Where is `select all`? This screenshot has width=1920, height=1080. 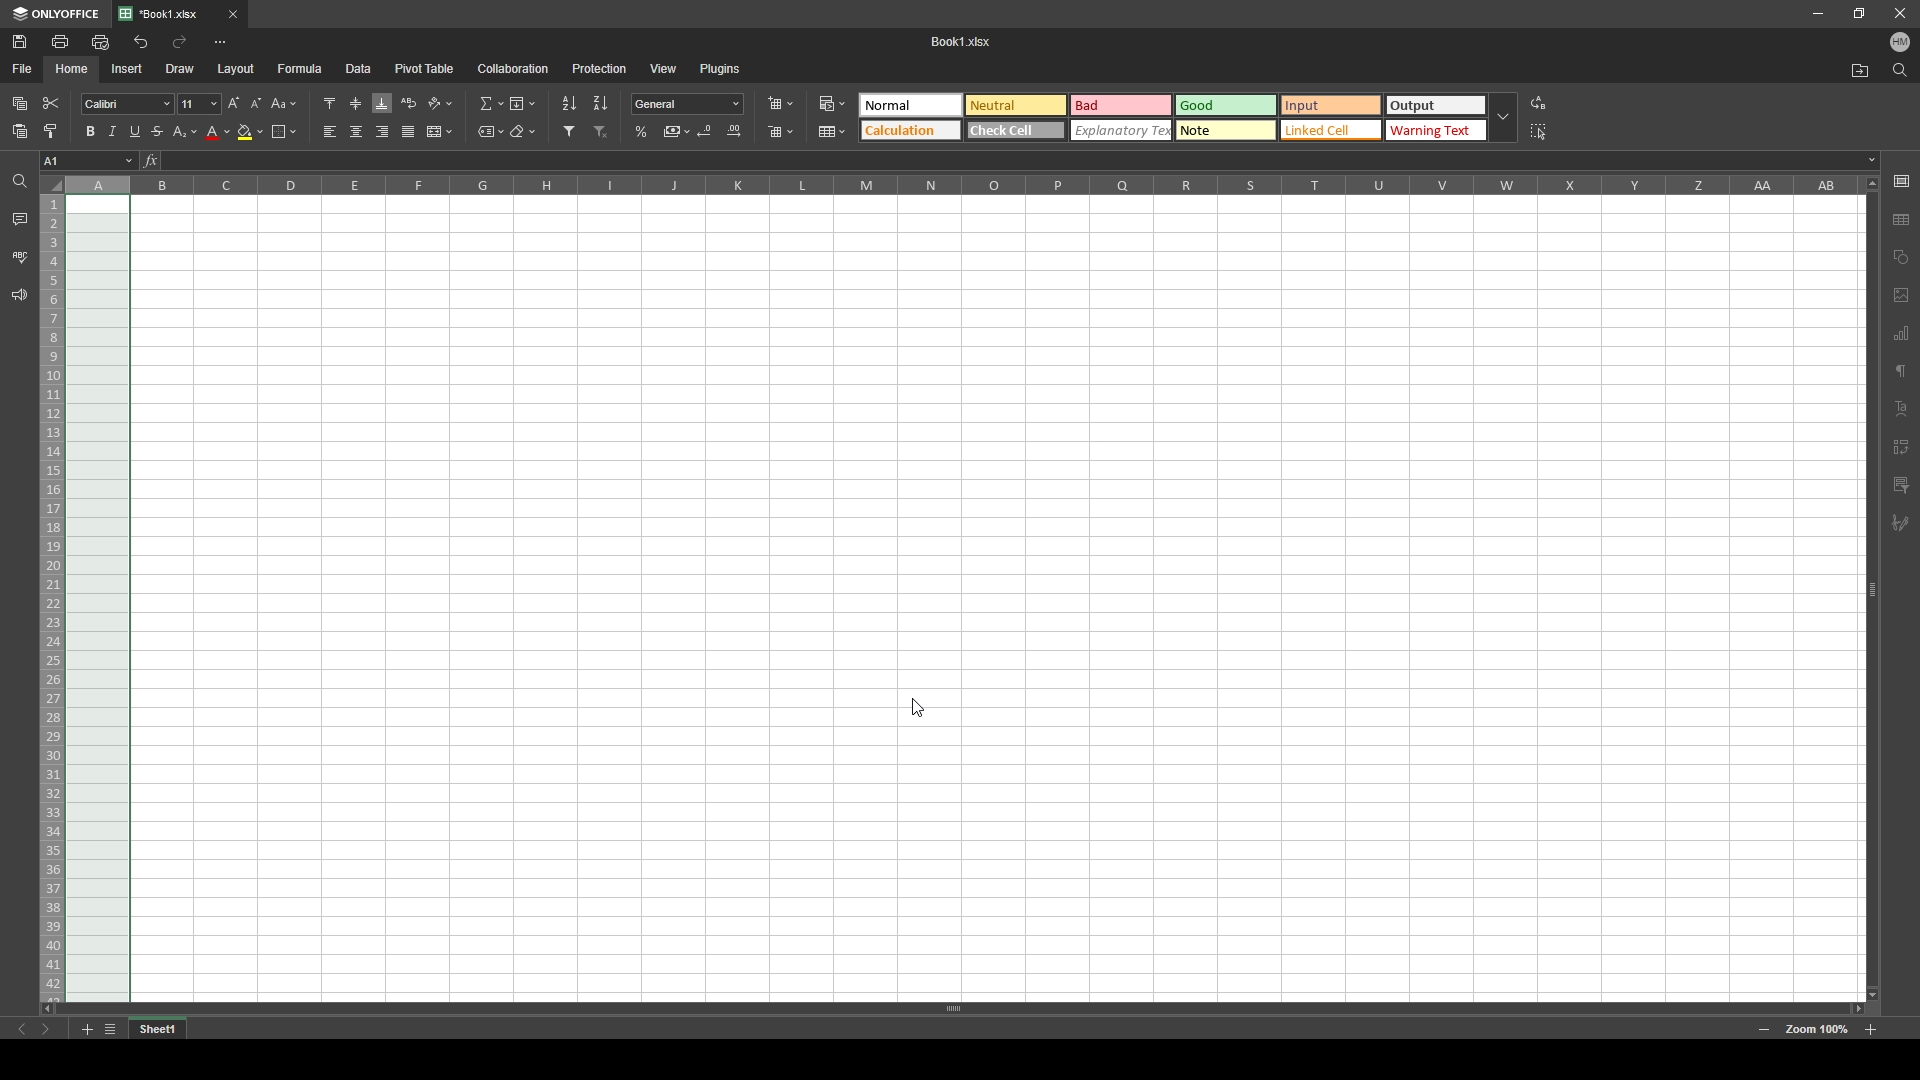
select all is located at coordinates (1542, 130).